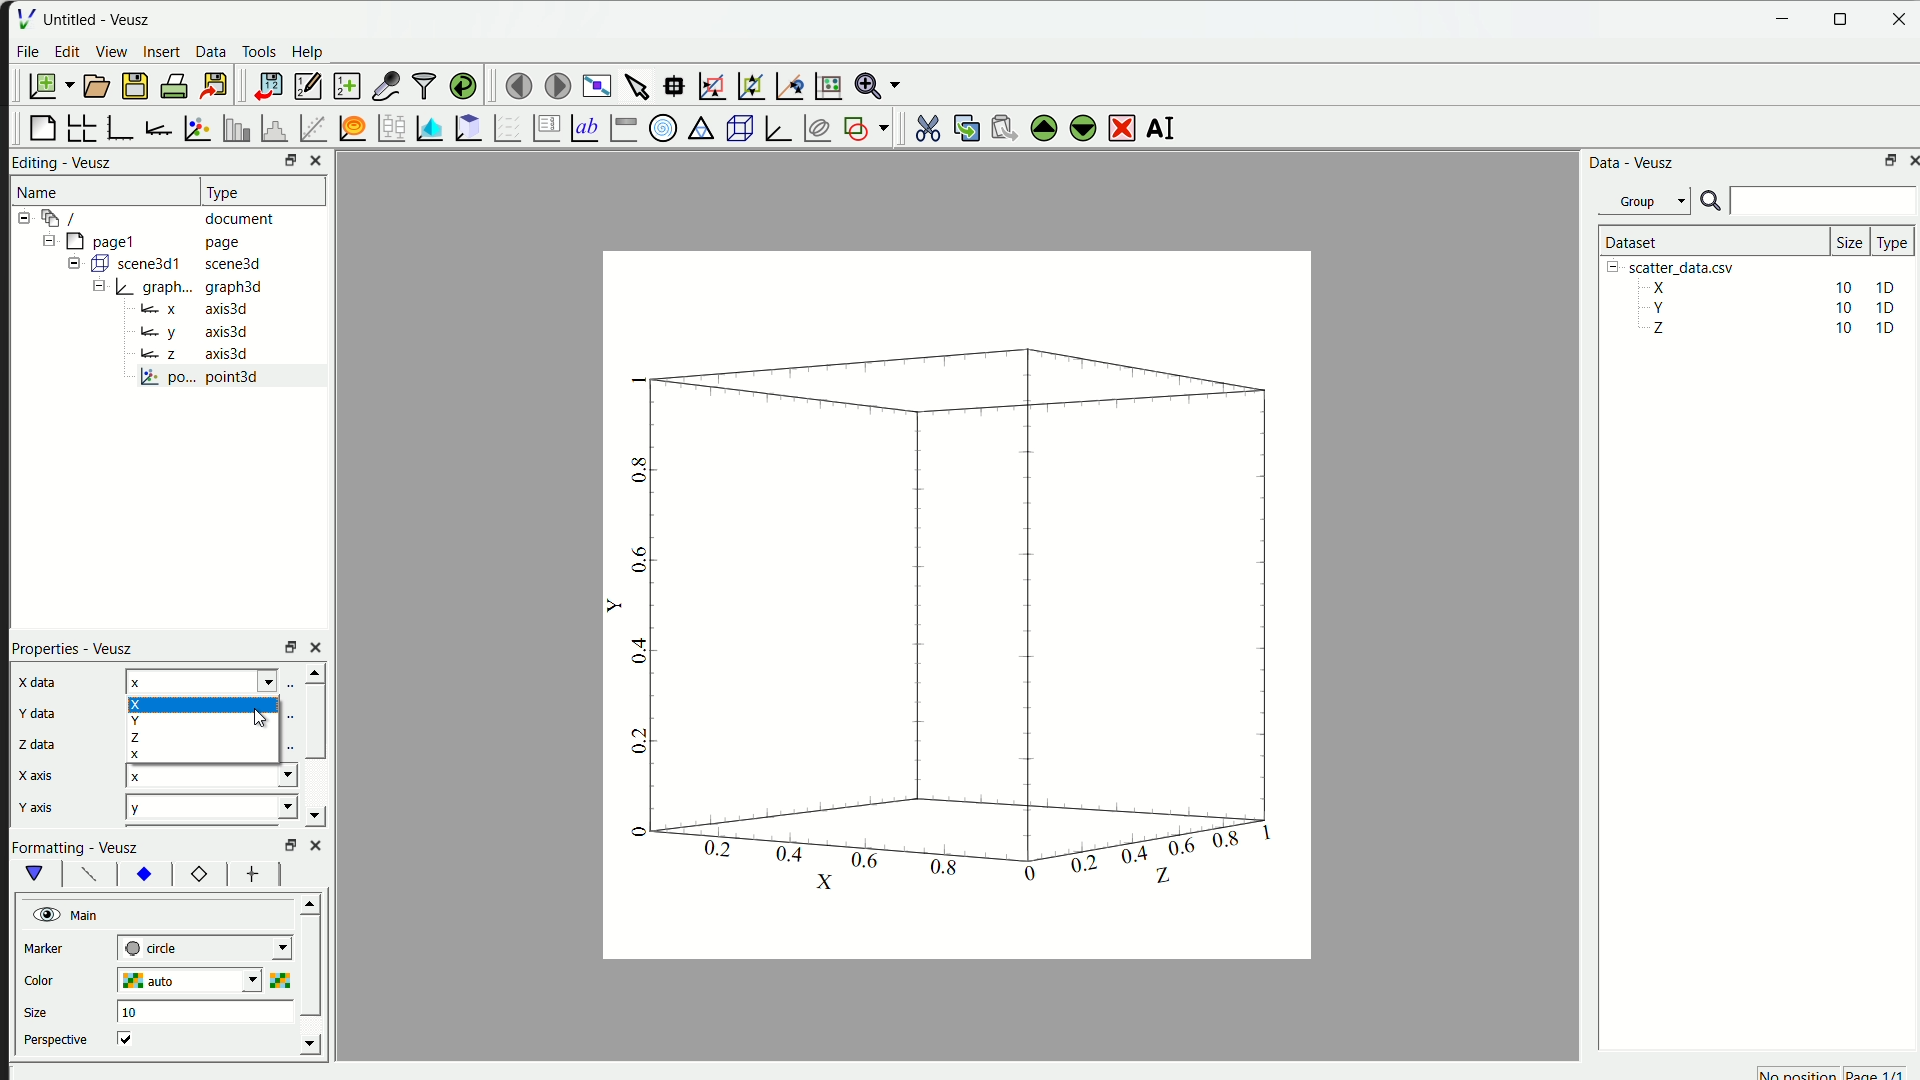  What do you see at coordinates (283, 162) in the screenshot?
I see `resize` at bounding box center [283, 162].